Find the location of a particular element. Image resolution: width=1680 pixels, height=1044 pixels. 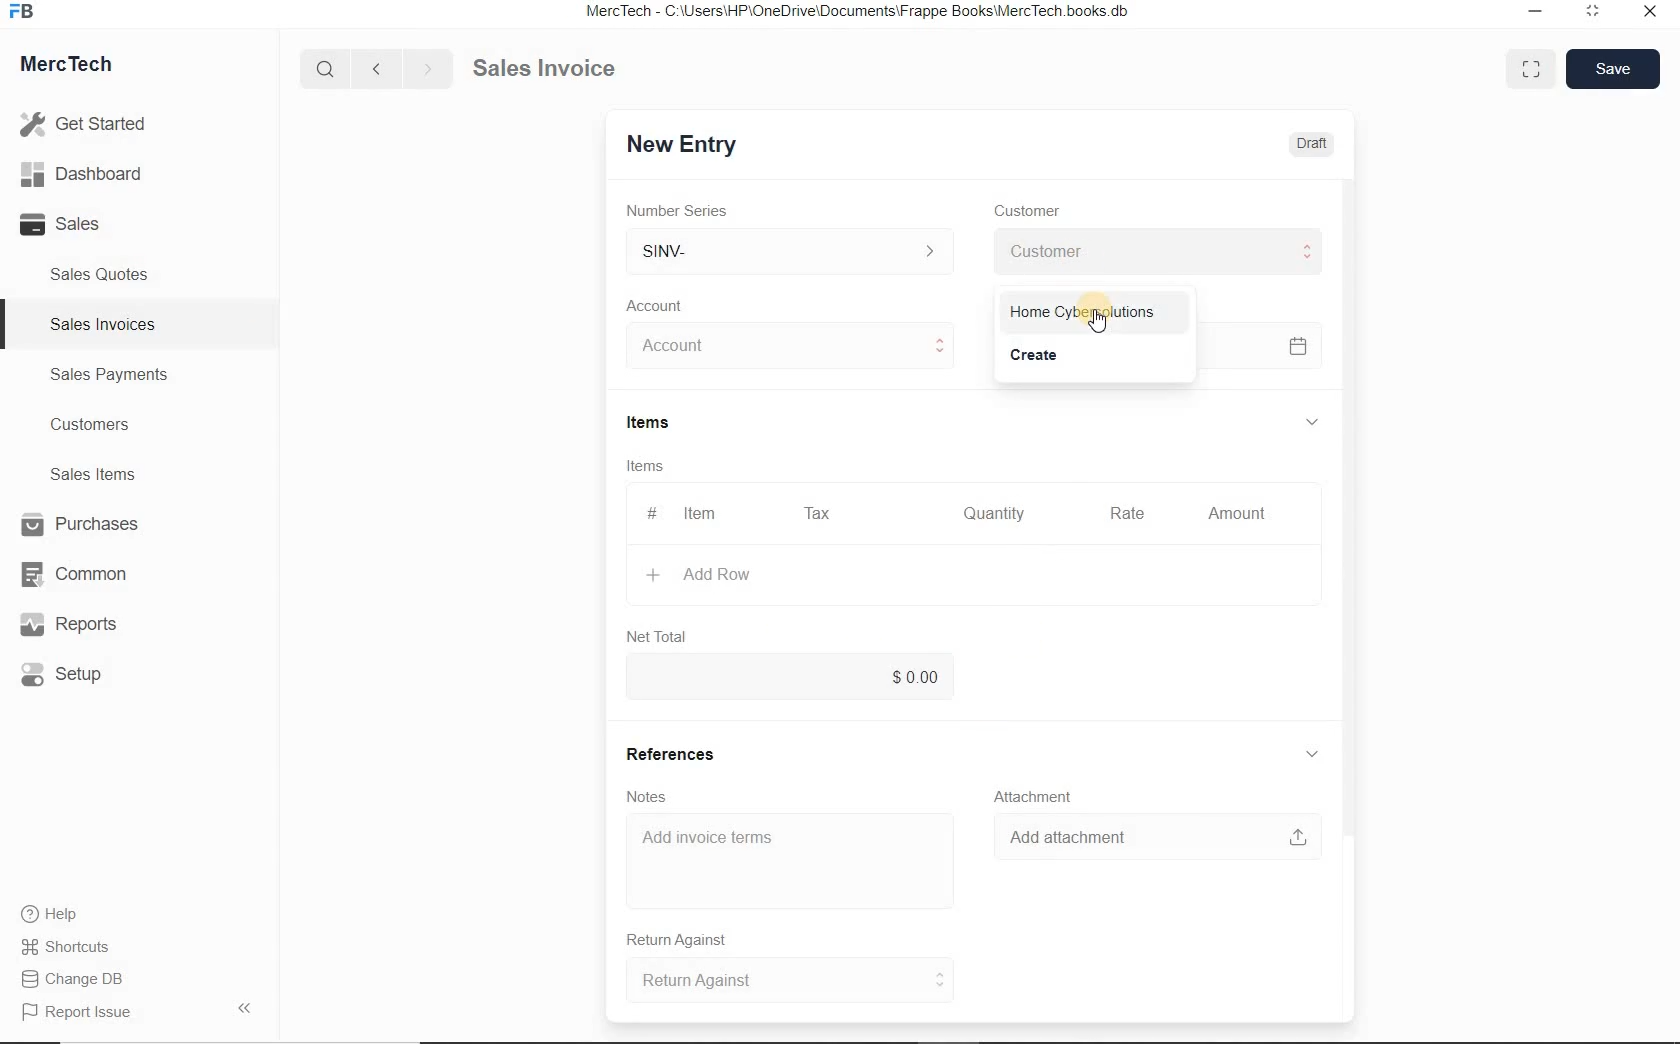

Sales Invoices is located at coordinates (104, 324).